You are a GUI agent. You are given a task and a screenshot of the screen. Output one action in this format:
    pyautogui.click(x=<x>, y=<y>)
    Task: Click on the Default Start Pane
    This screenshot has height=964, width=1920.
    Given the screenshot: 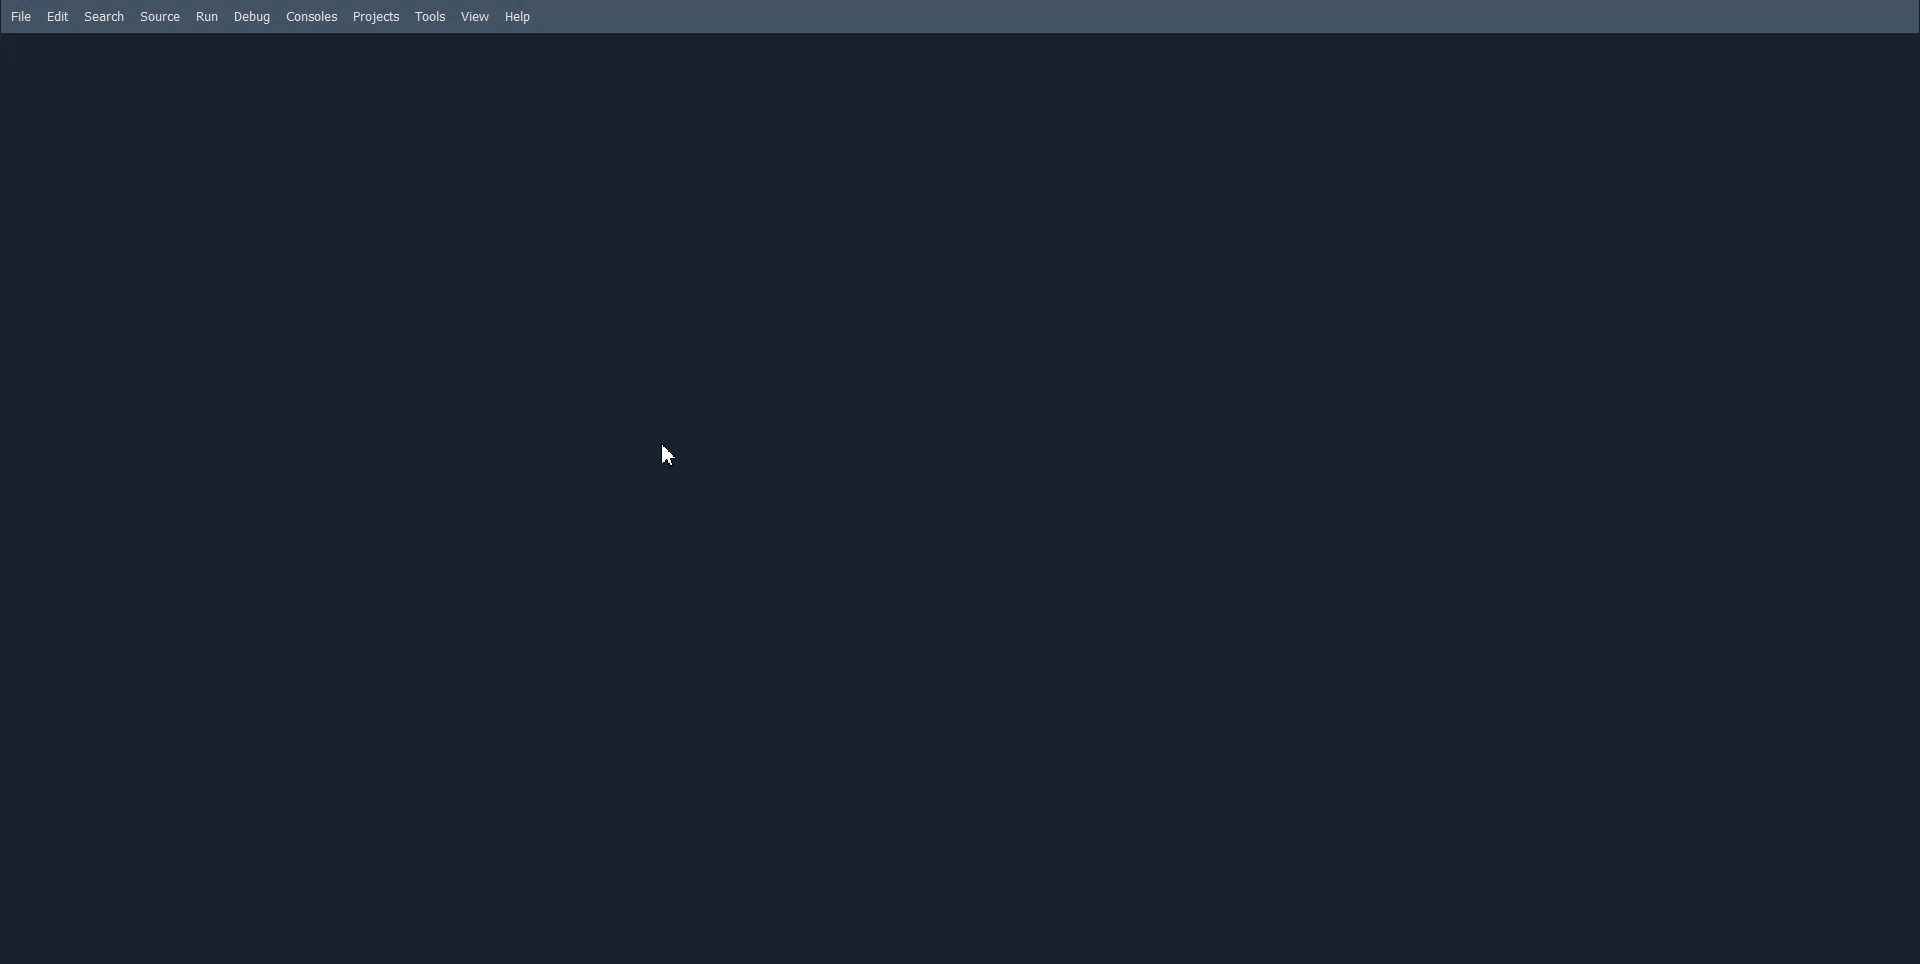 What is the action you would take?
    pyautogui.click(x=962, y=500)
    